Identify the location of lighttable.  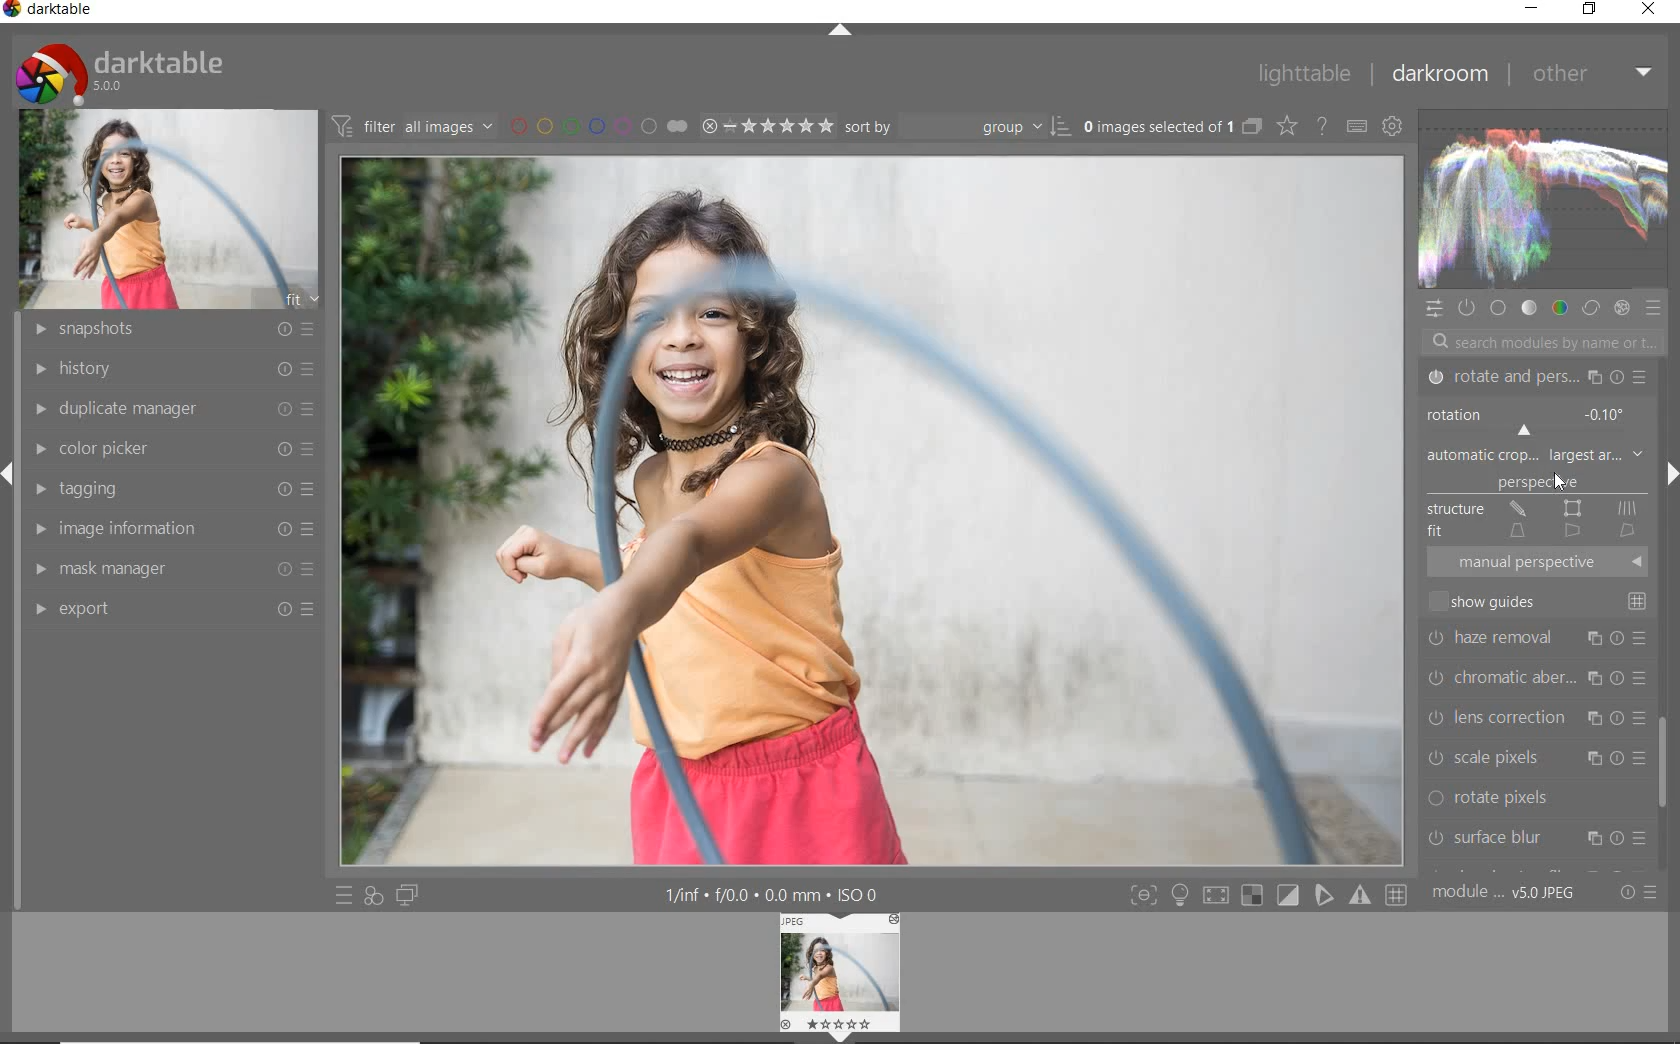
(1304, 75).